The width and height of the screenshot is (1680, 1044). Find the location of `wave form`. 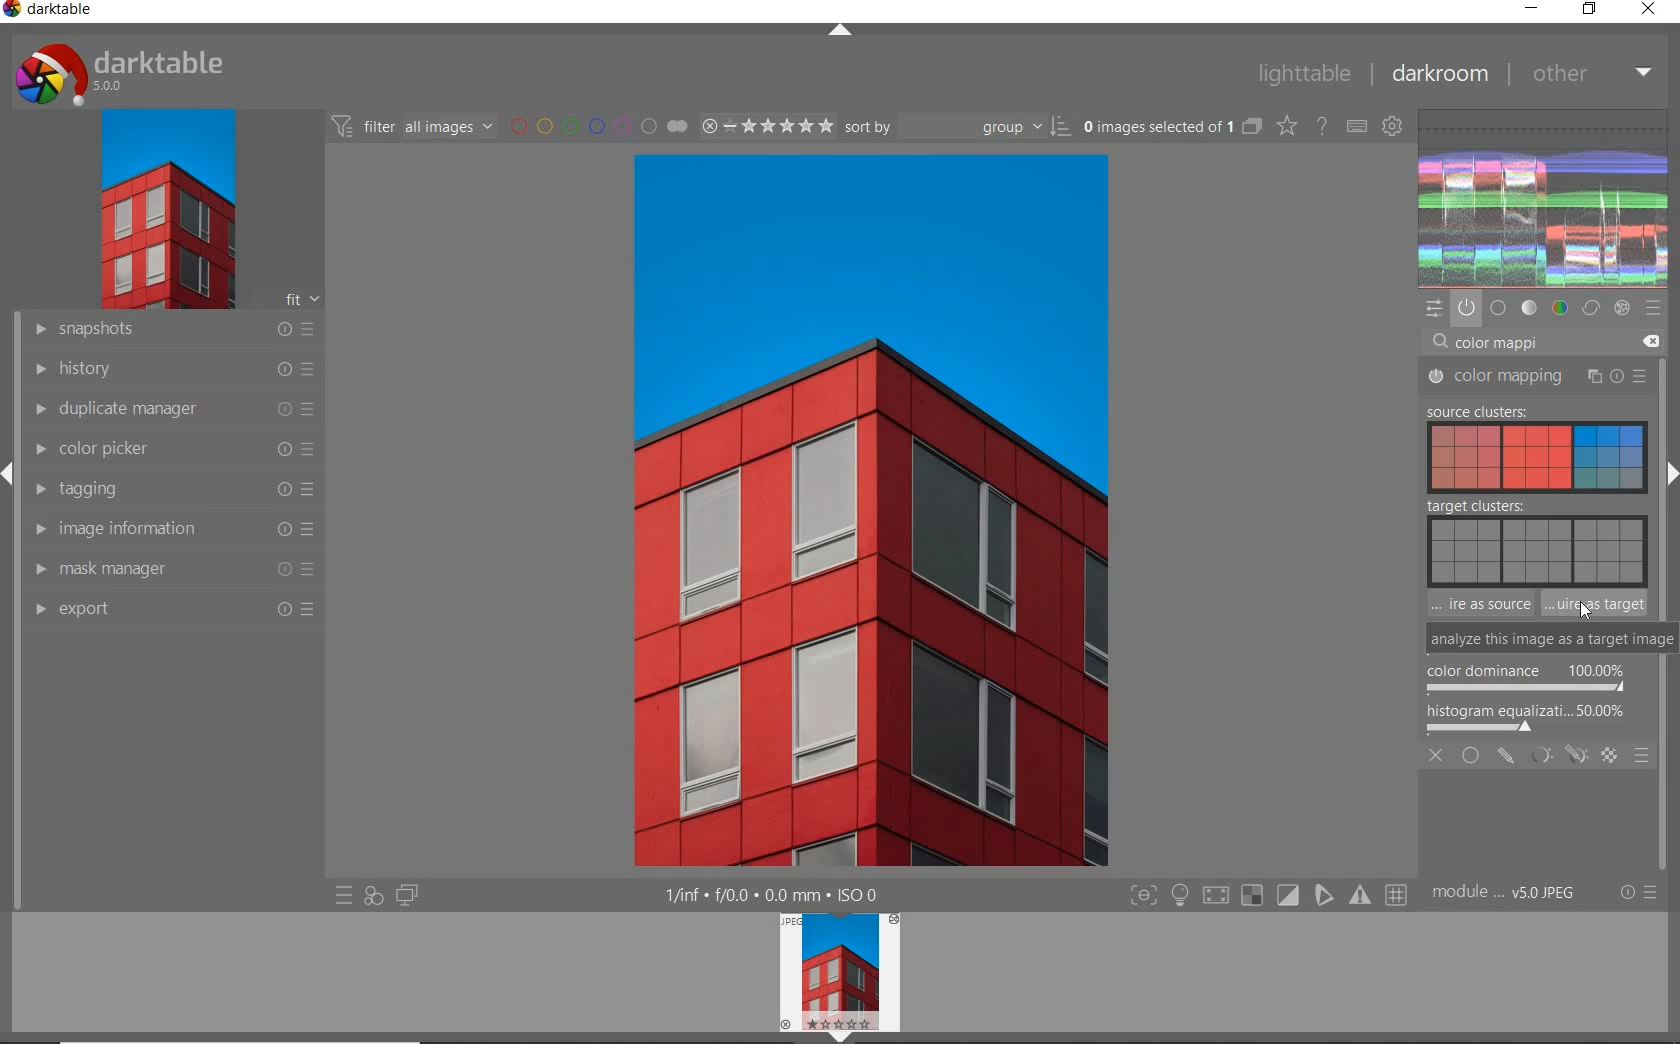

wave form is located at coordinates (1544, 198).